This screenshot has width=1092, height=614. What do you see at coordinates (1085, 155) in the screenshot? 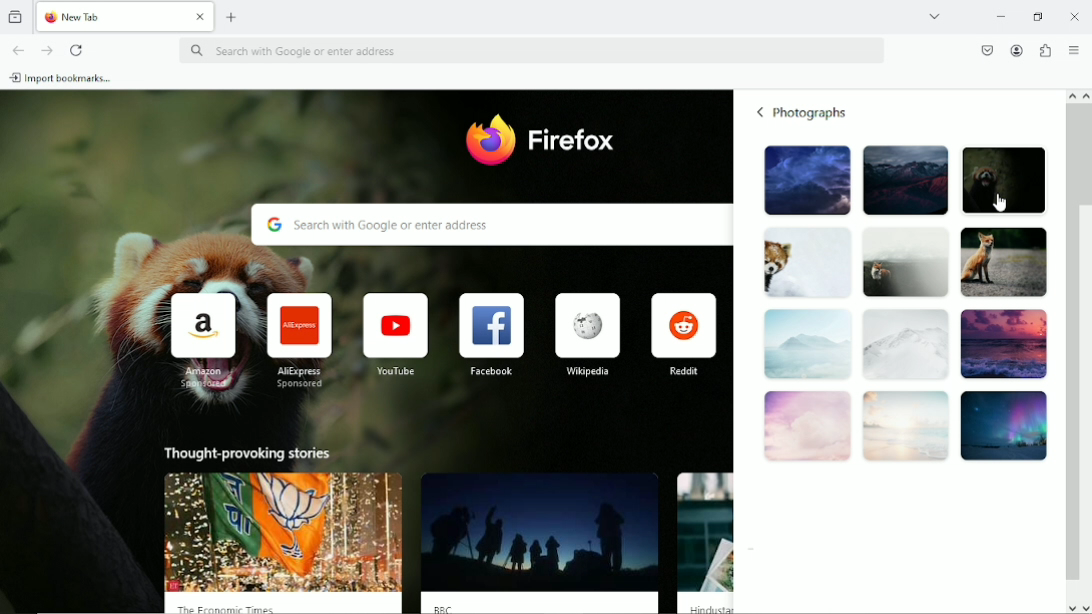
I see `Vertical scrollbar` at bounding box center [1085, 155].